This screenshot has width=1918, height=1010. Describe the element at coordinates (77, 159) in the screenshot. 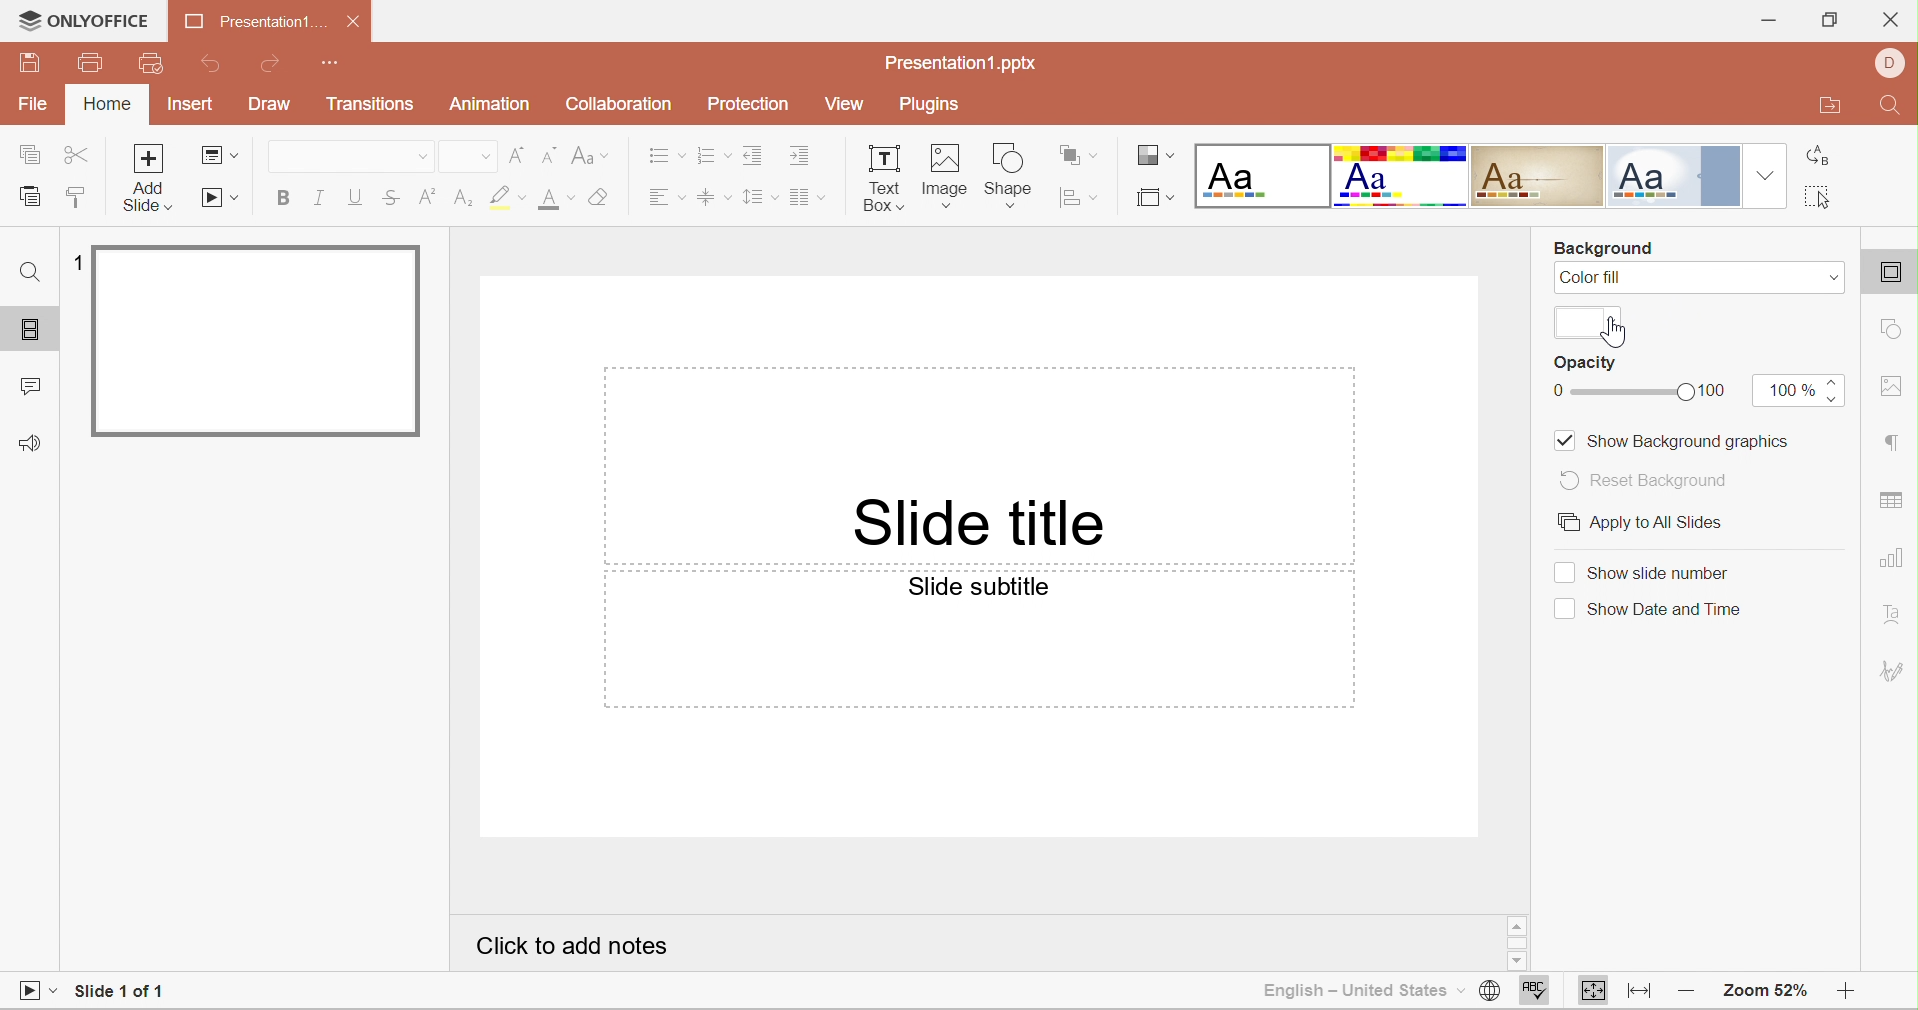

I see `Cut` at that location.